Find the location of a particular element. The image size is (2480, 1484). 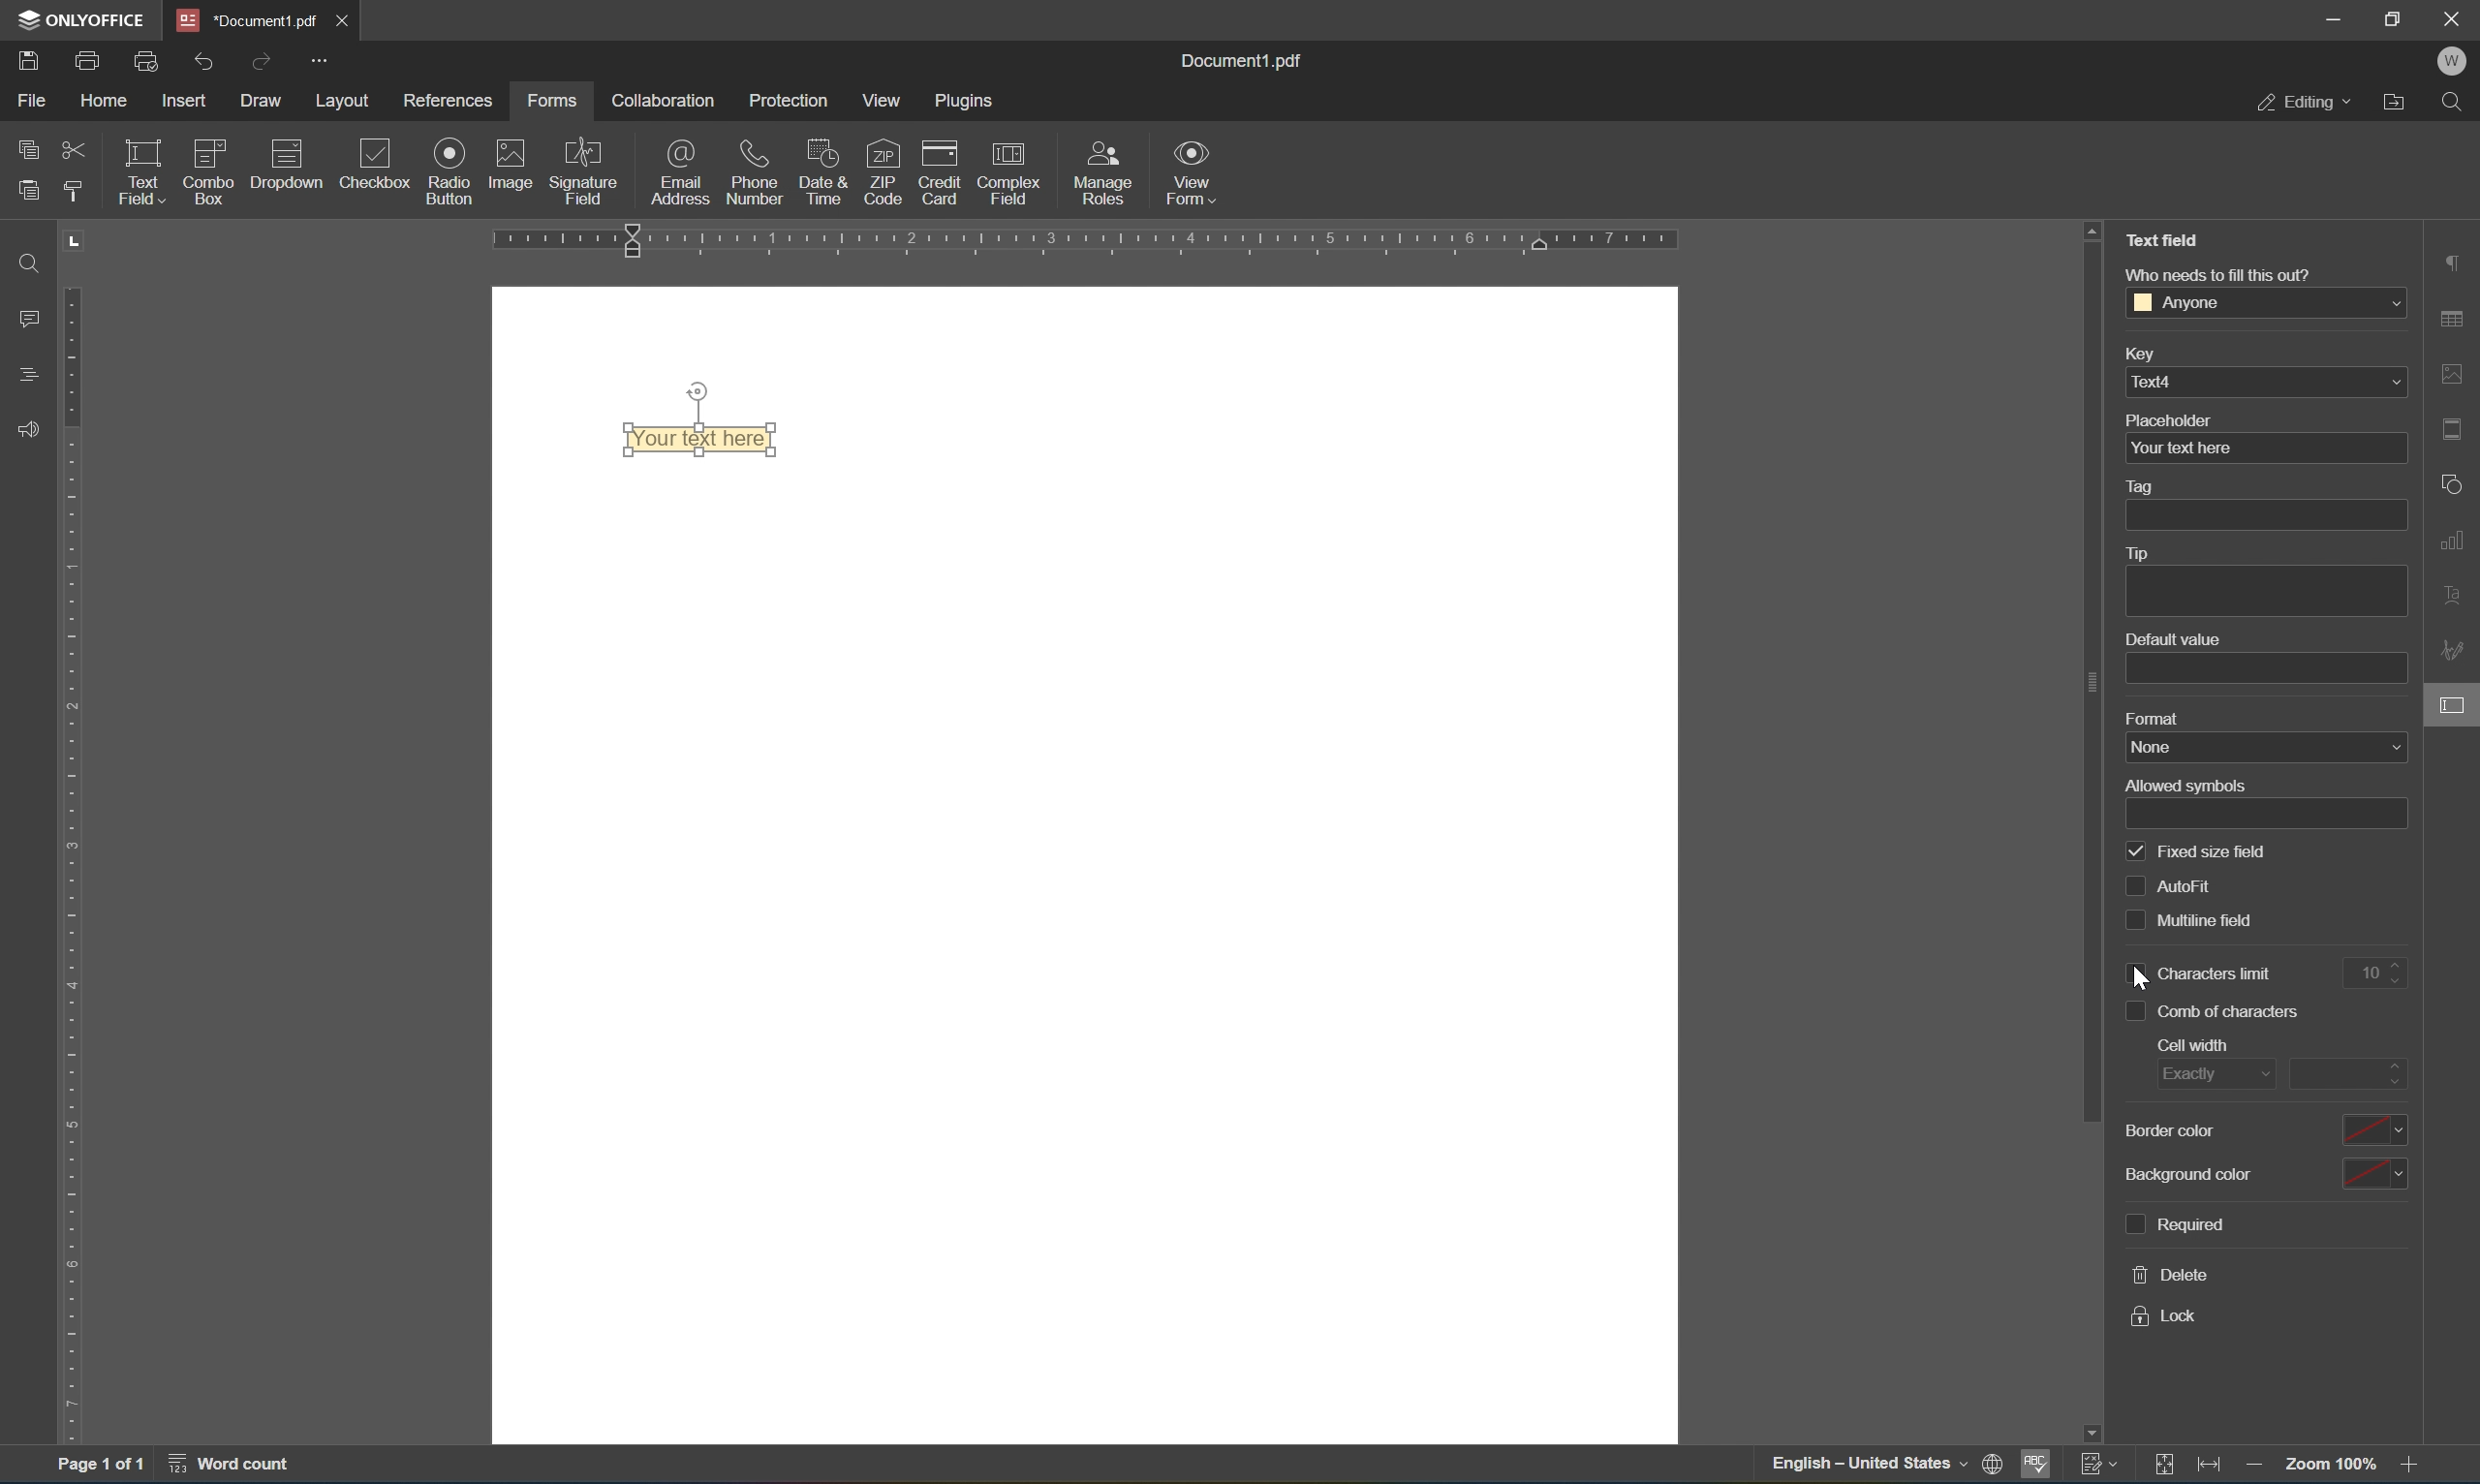

image is located at coordinates (509, 170).